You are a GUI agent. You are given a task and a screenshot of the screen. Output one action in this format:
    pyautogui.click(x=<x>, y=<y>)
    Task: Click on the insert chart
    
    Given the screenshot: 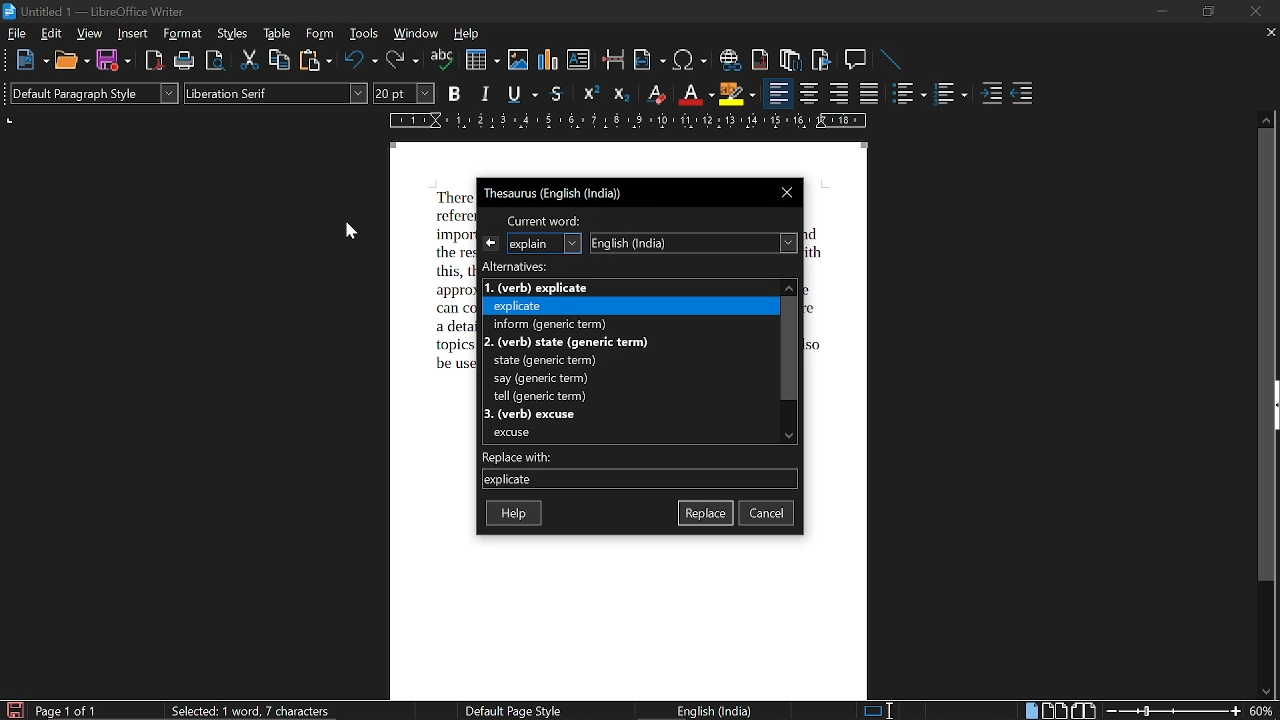 What is the action you would take?
    pyautogui.click(x=549, y=60)
    